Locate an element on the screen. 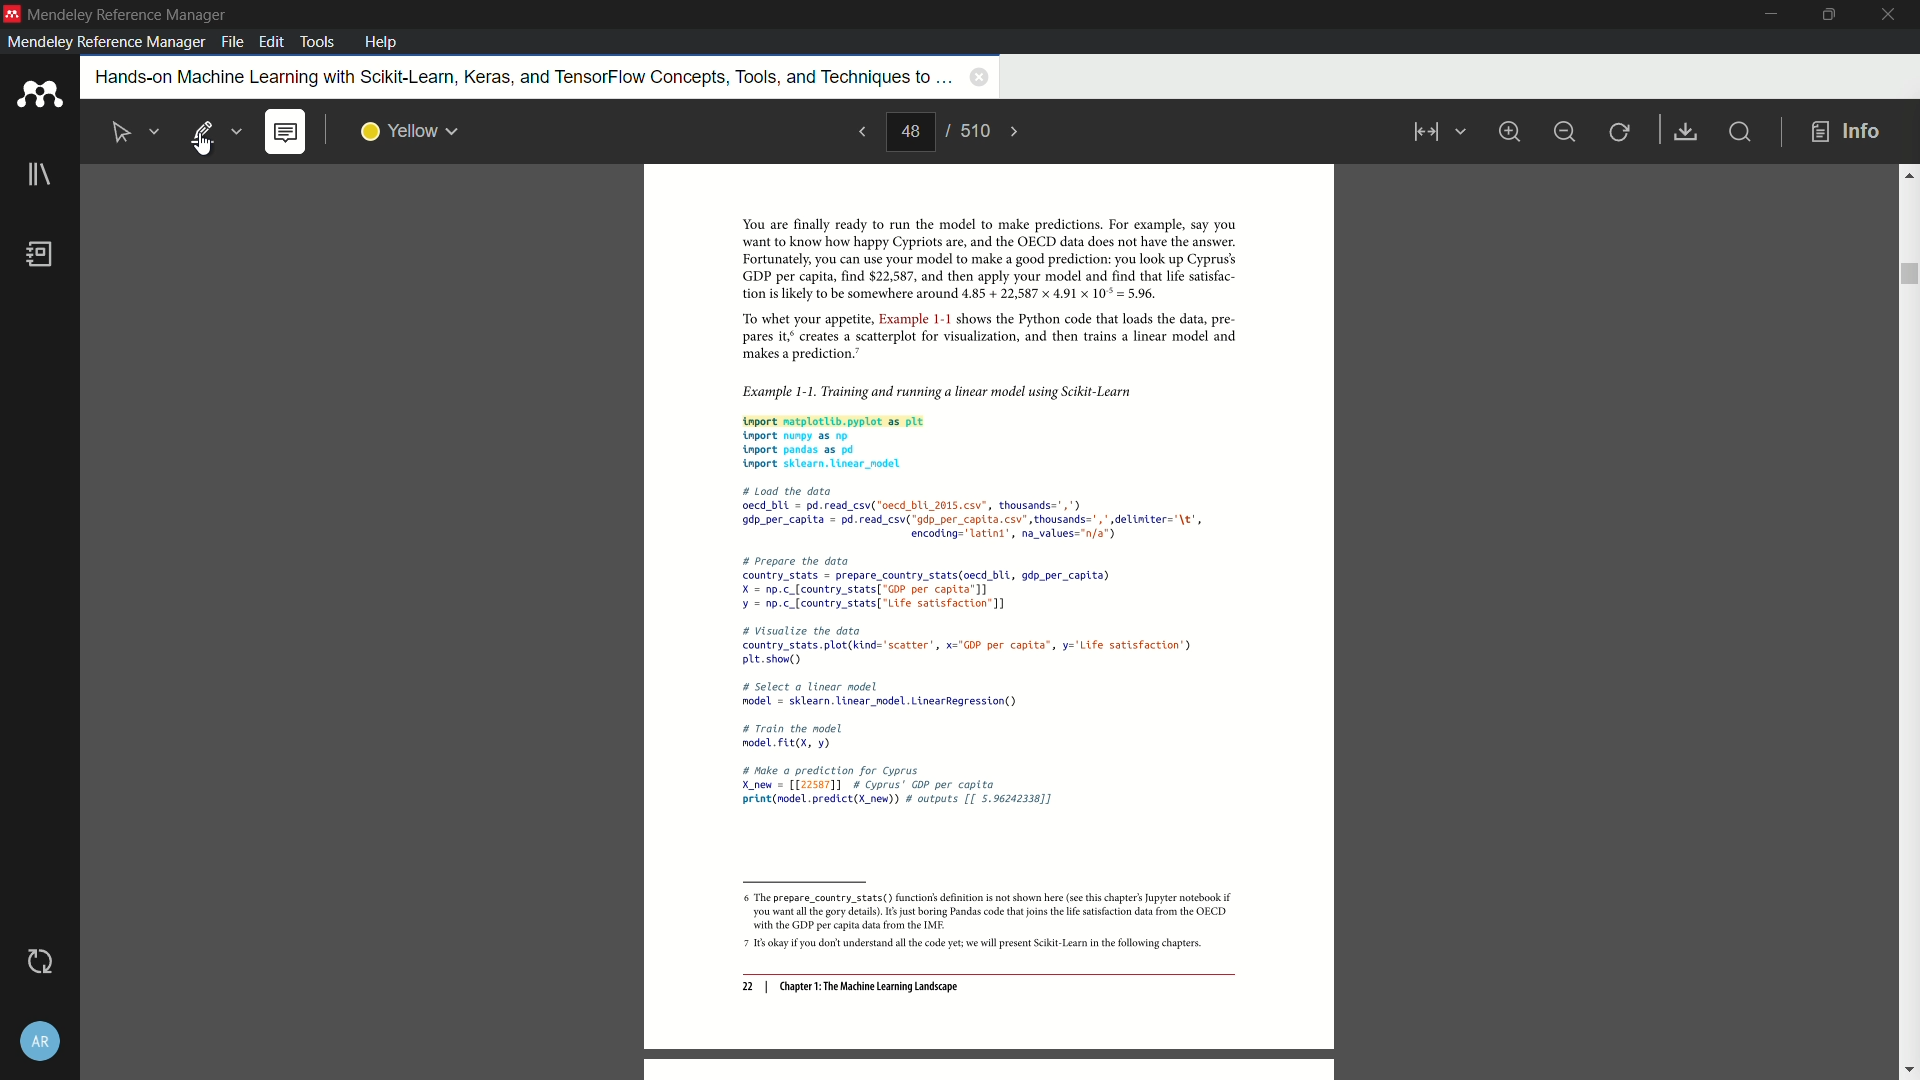 The image size is (1920, 1080). zoom in is located at coordinates (1508, 131).